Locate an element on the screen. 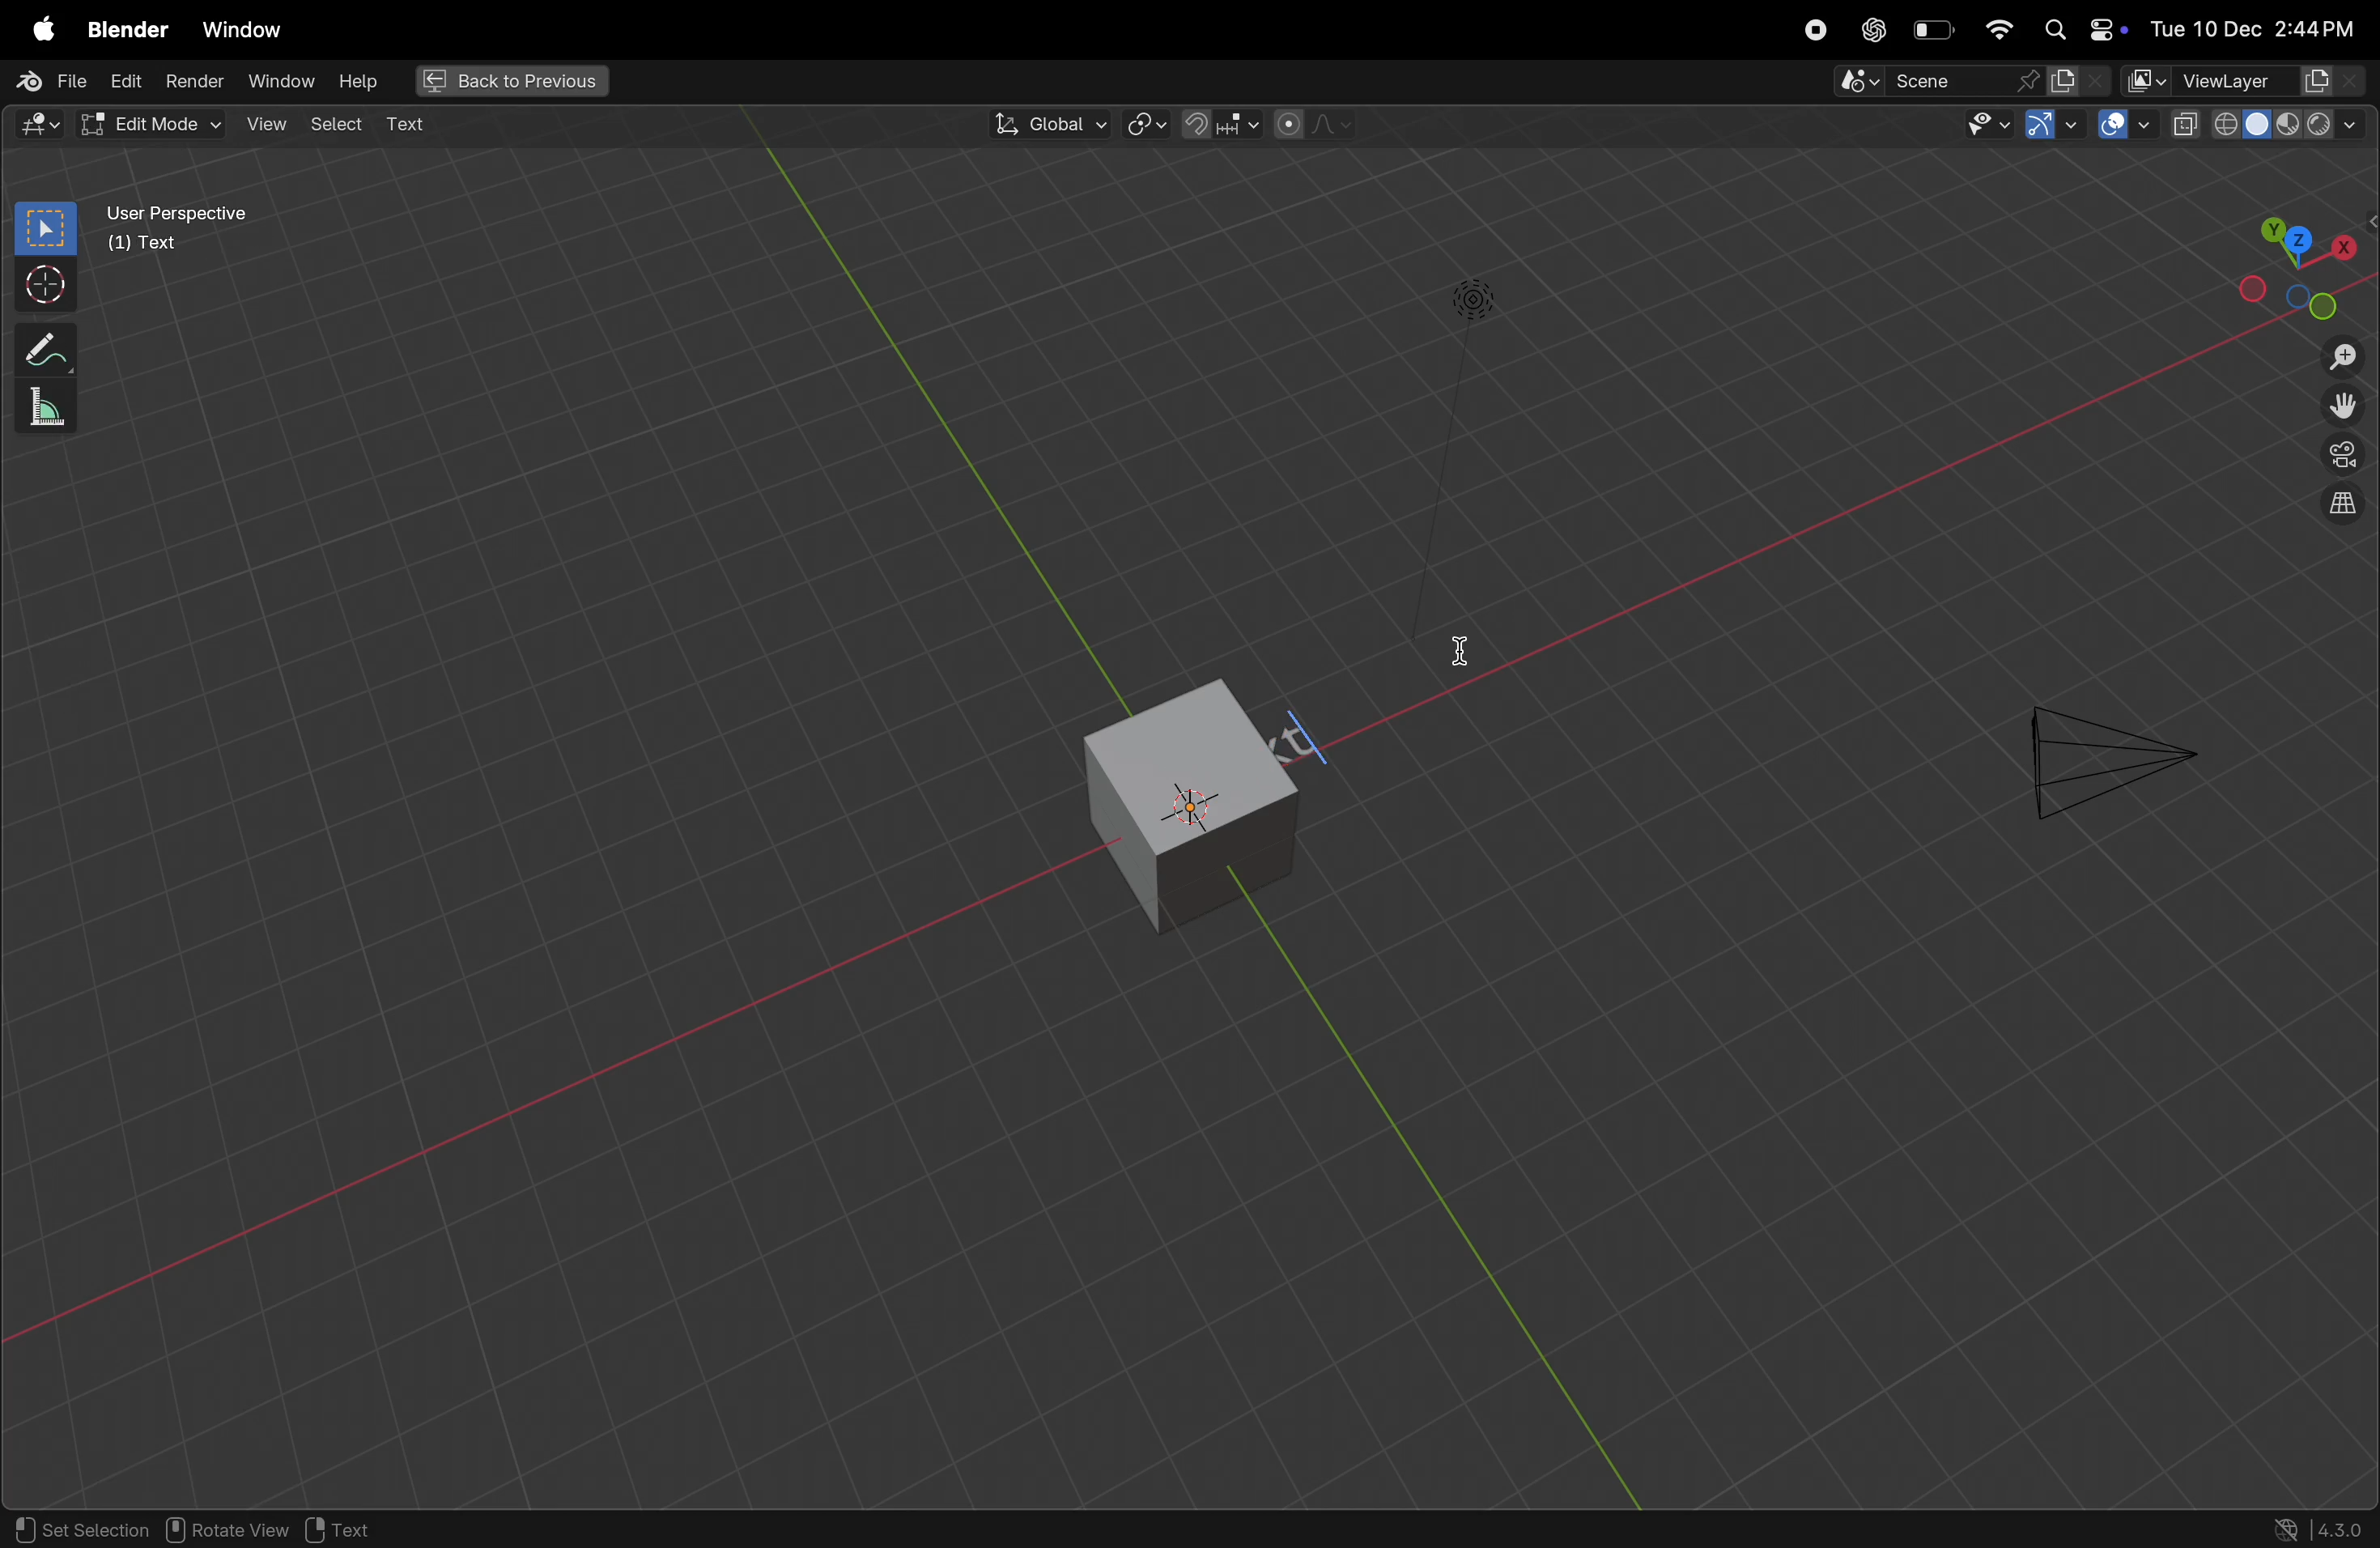 Image resolution: width=2380 pixels, height=1548 pixels. options is located at coordinates (2315, 171).